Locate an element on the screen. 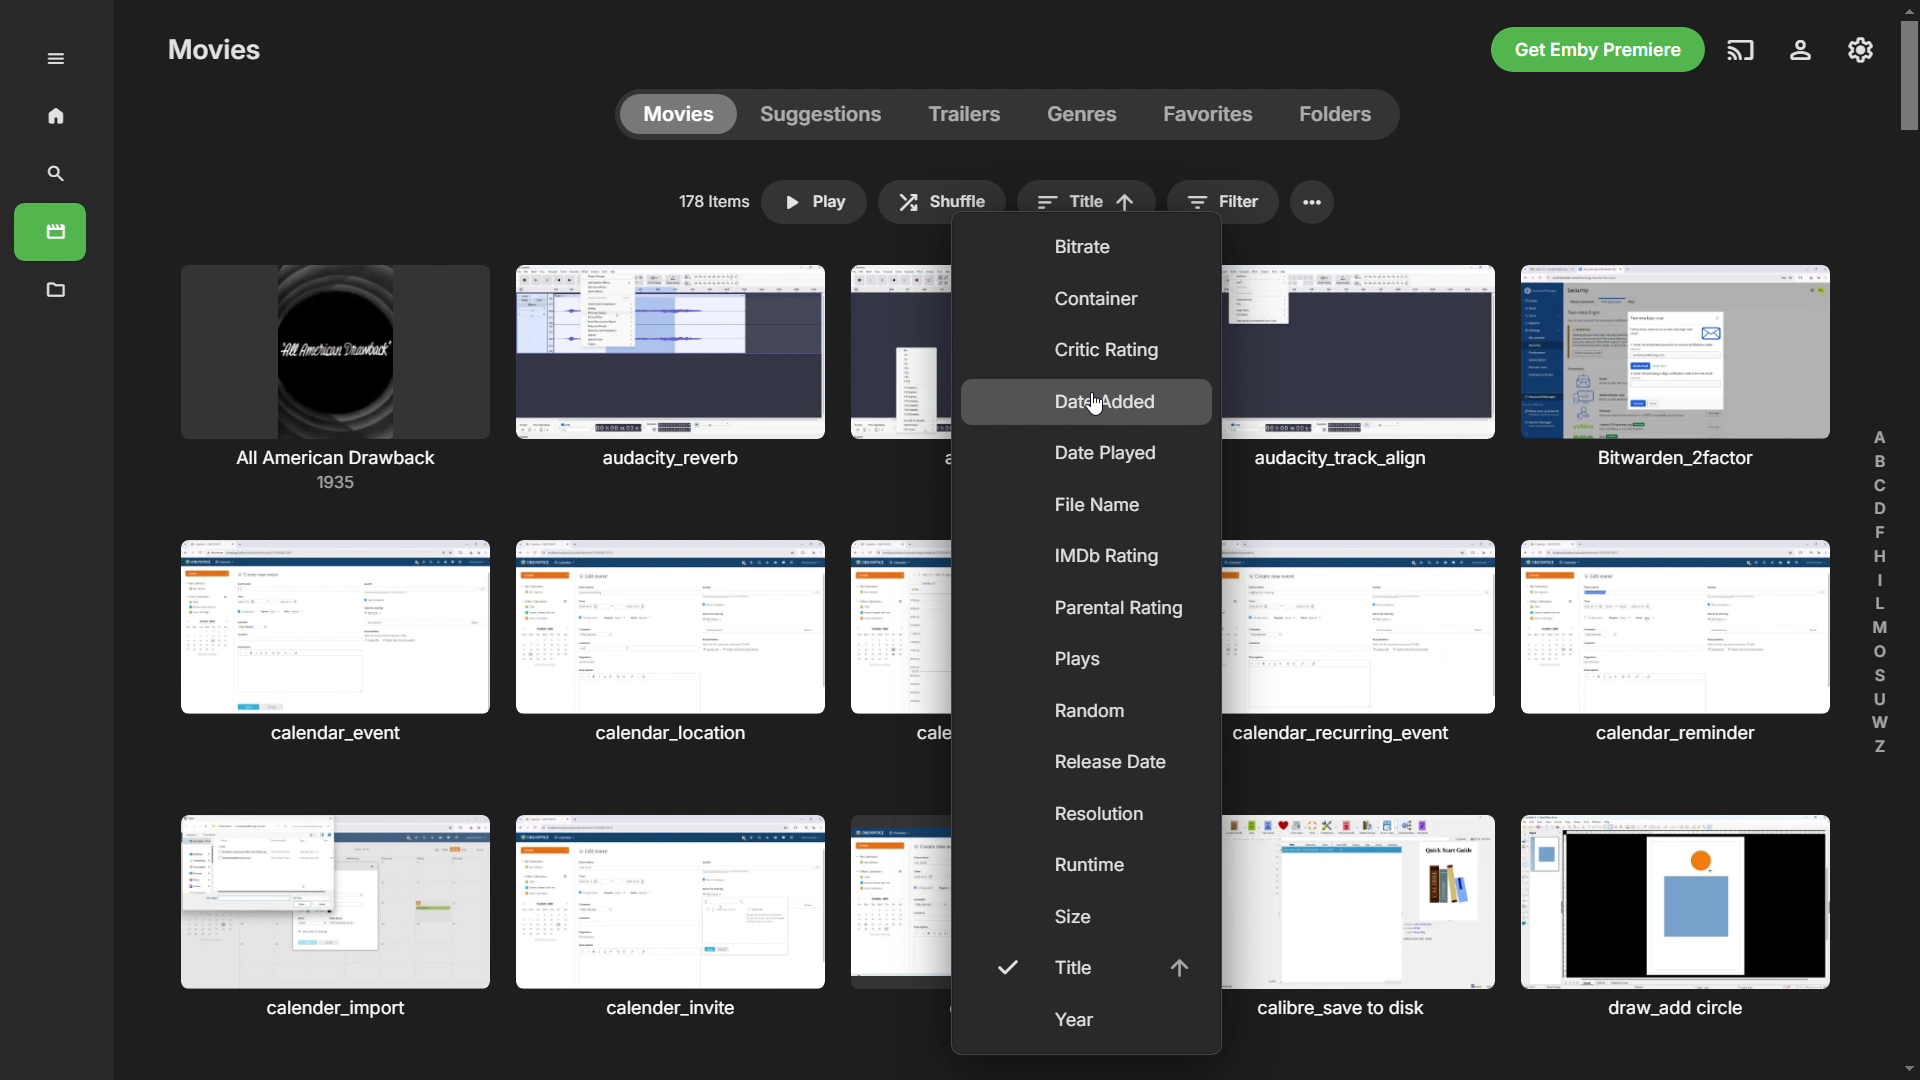 This screenshot has height=1080, width=1920. resolution is located at coordinates (1088, 813).